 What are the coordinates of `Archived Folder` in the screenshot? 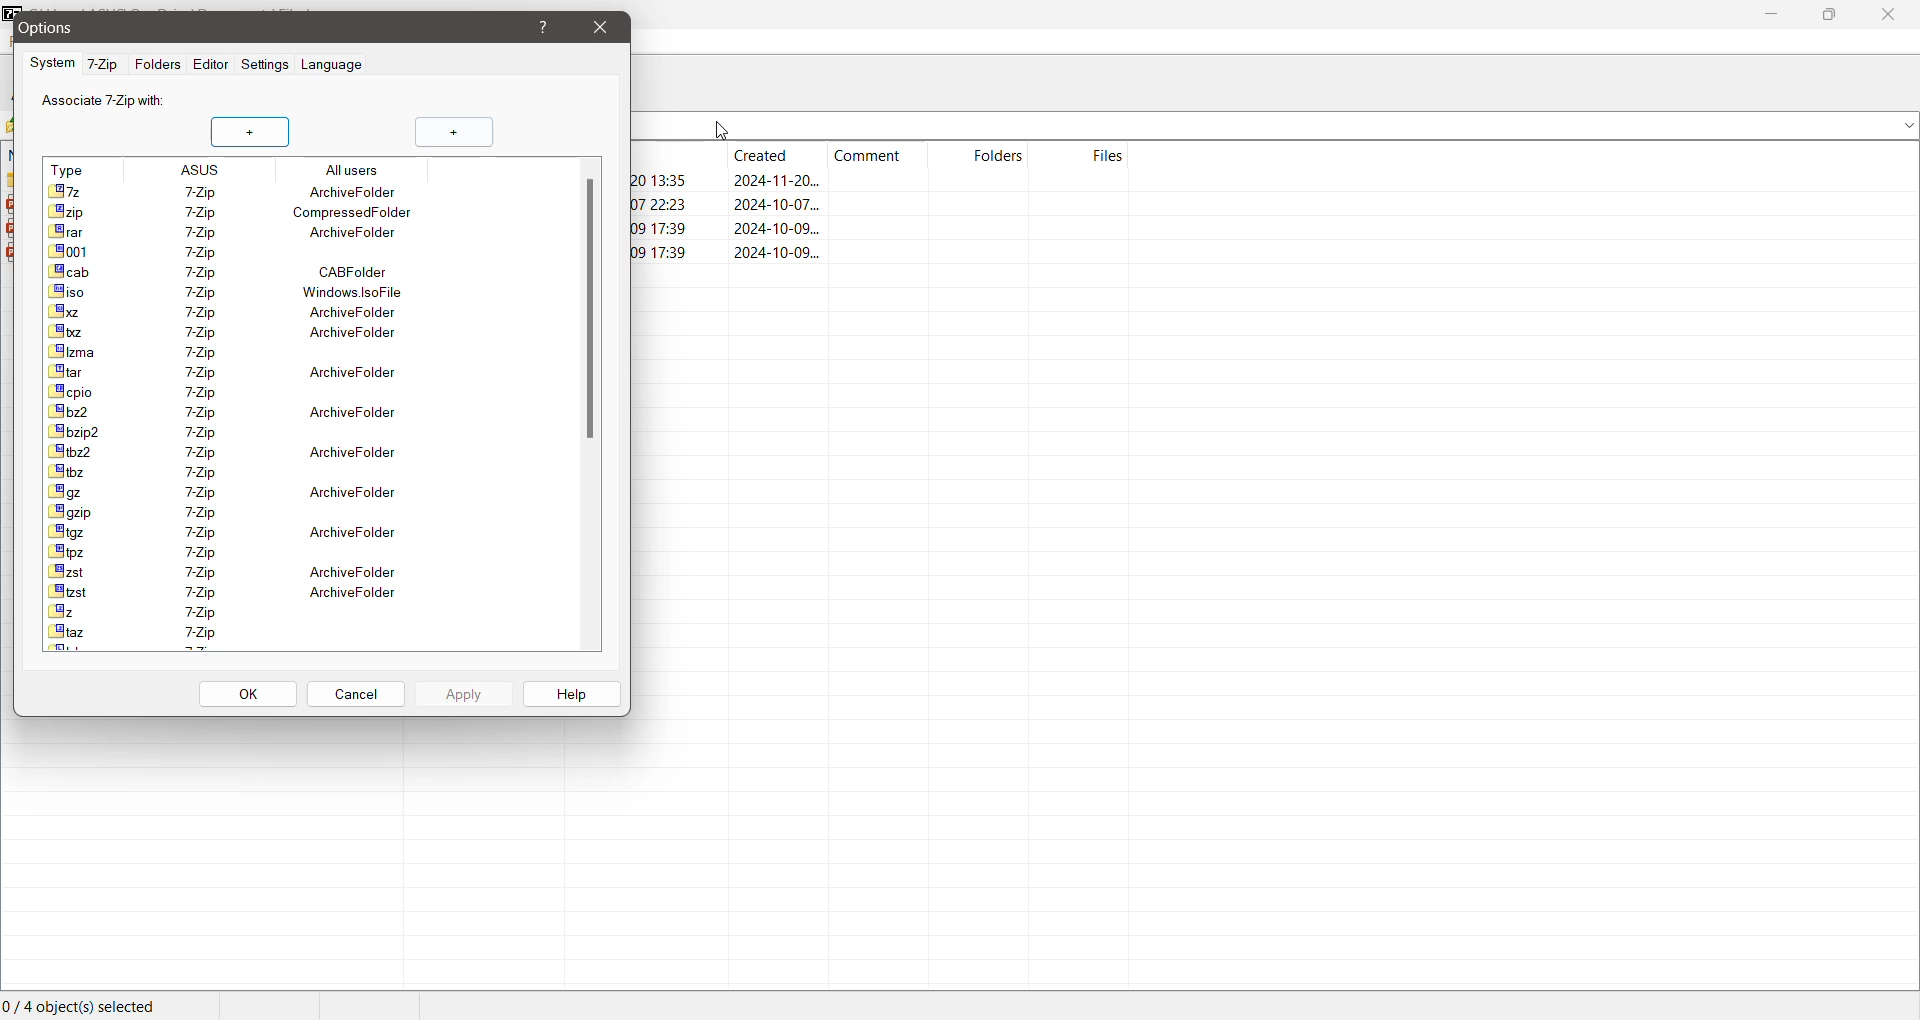 It's located at (250, 591).